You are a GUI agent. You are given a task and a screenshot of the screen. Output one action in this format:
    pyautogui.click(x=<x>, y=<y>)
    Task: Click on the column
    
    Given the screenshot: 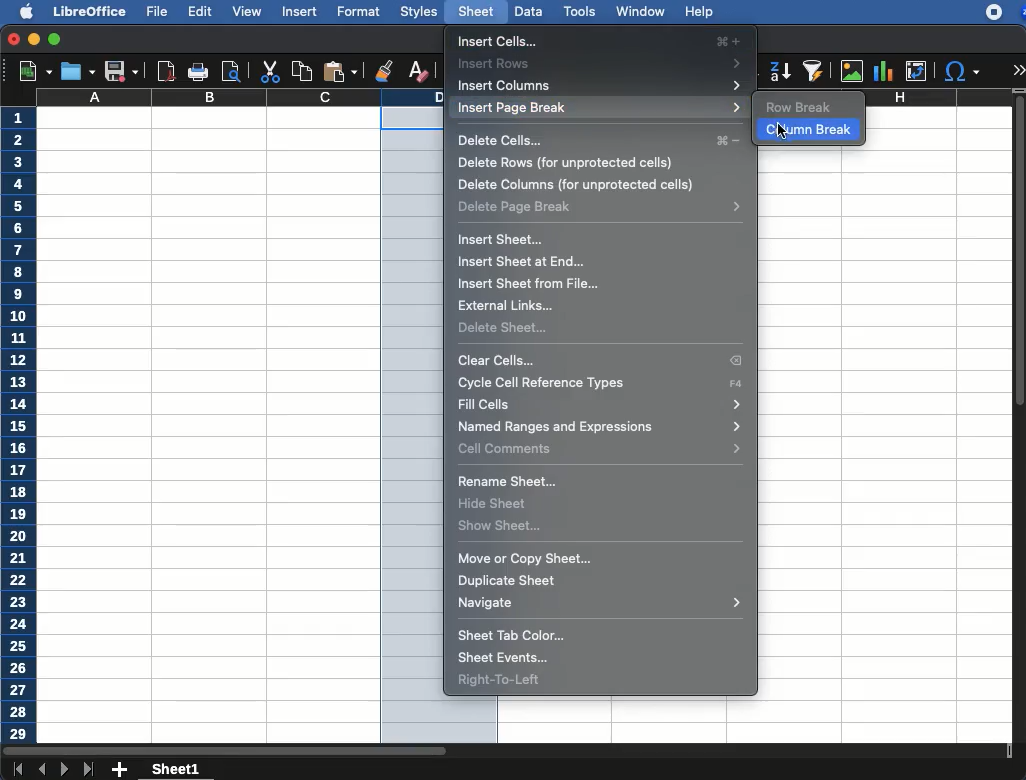 What is the action you would take?
    pyautogui.click(x=240, y=98)
    